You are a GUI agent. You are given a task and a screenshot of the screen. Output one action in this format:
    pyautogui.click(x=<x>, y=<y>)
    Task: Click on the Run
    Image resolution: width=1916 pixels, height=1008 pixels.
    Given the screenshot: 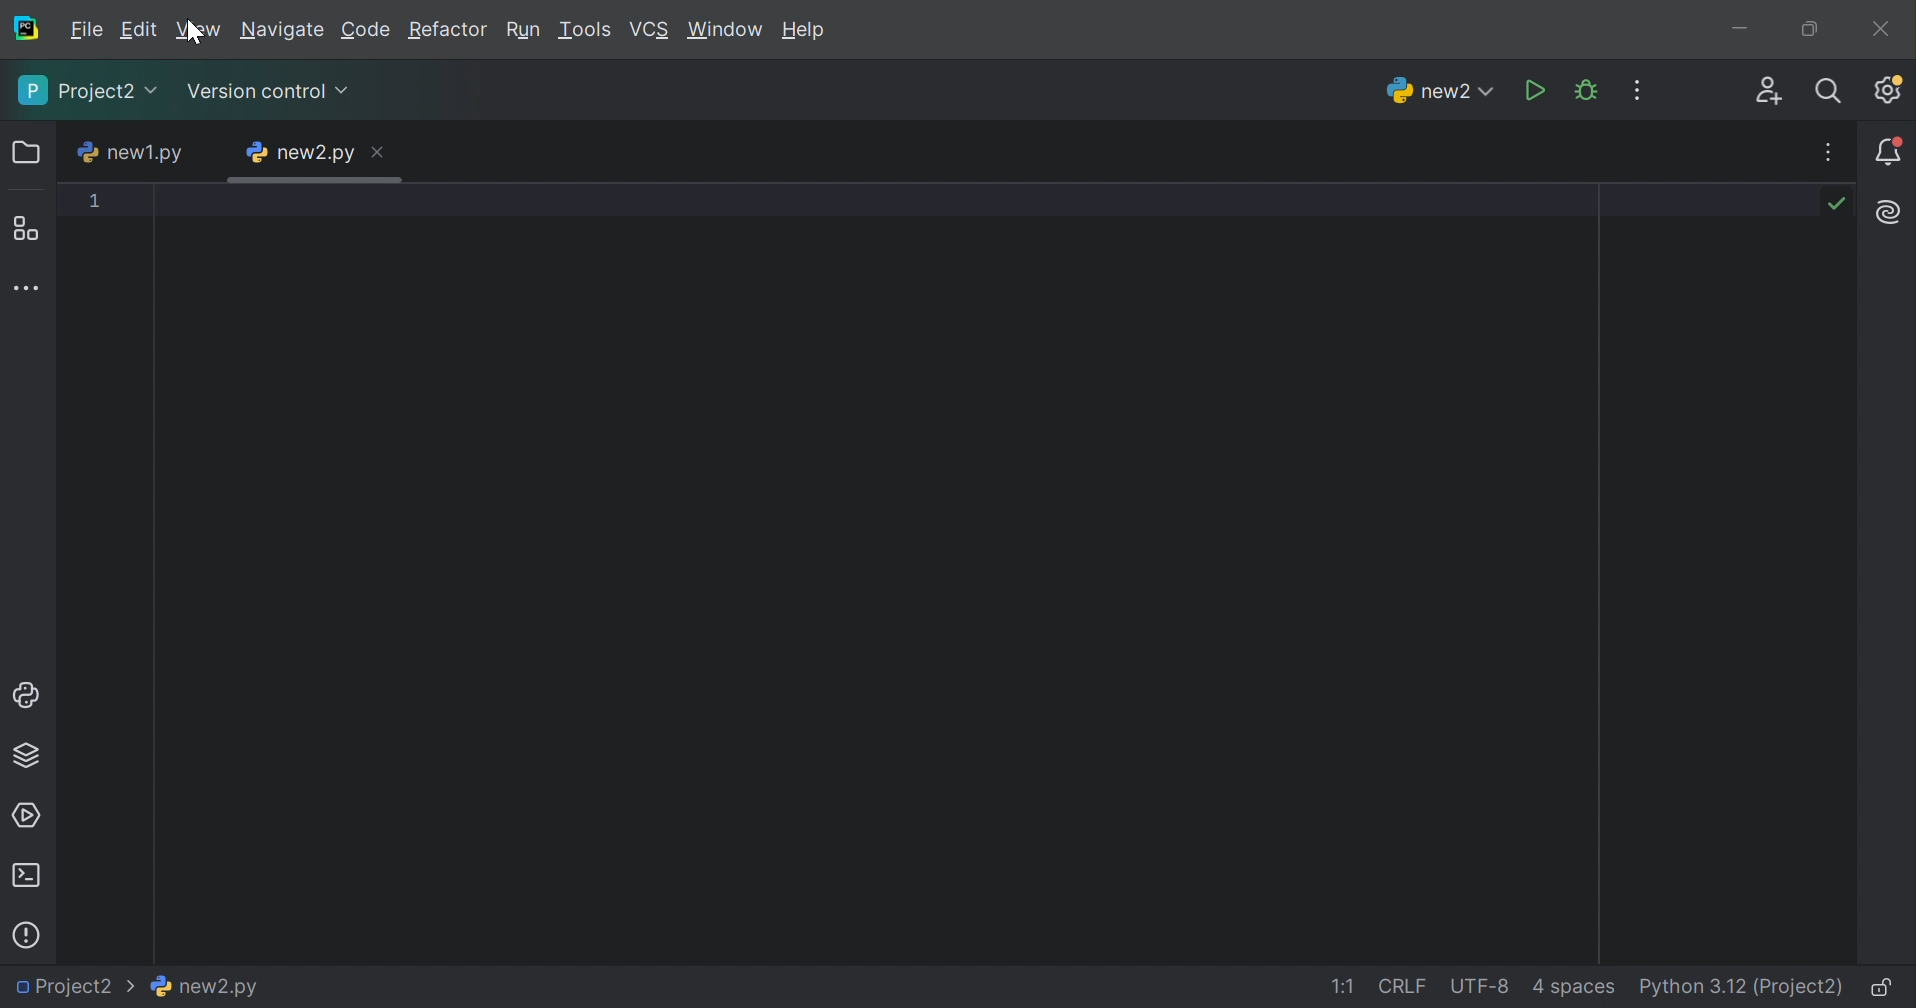 What is the action you would take?
    pyautogui.click(x=521, y=27)
    